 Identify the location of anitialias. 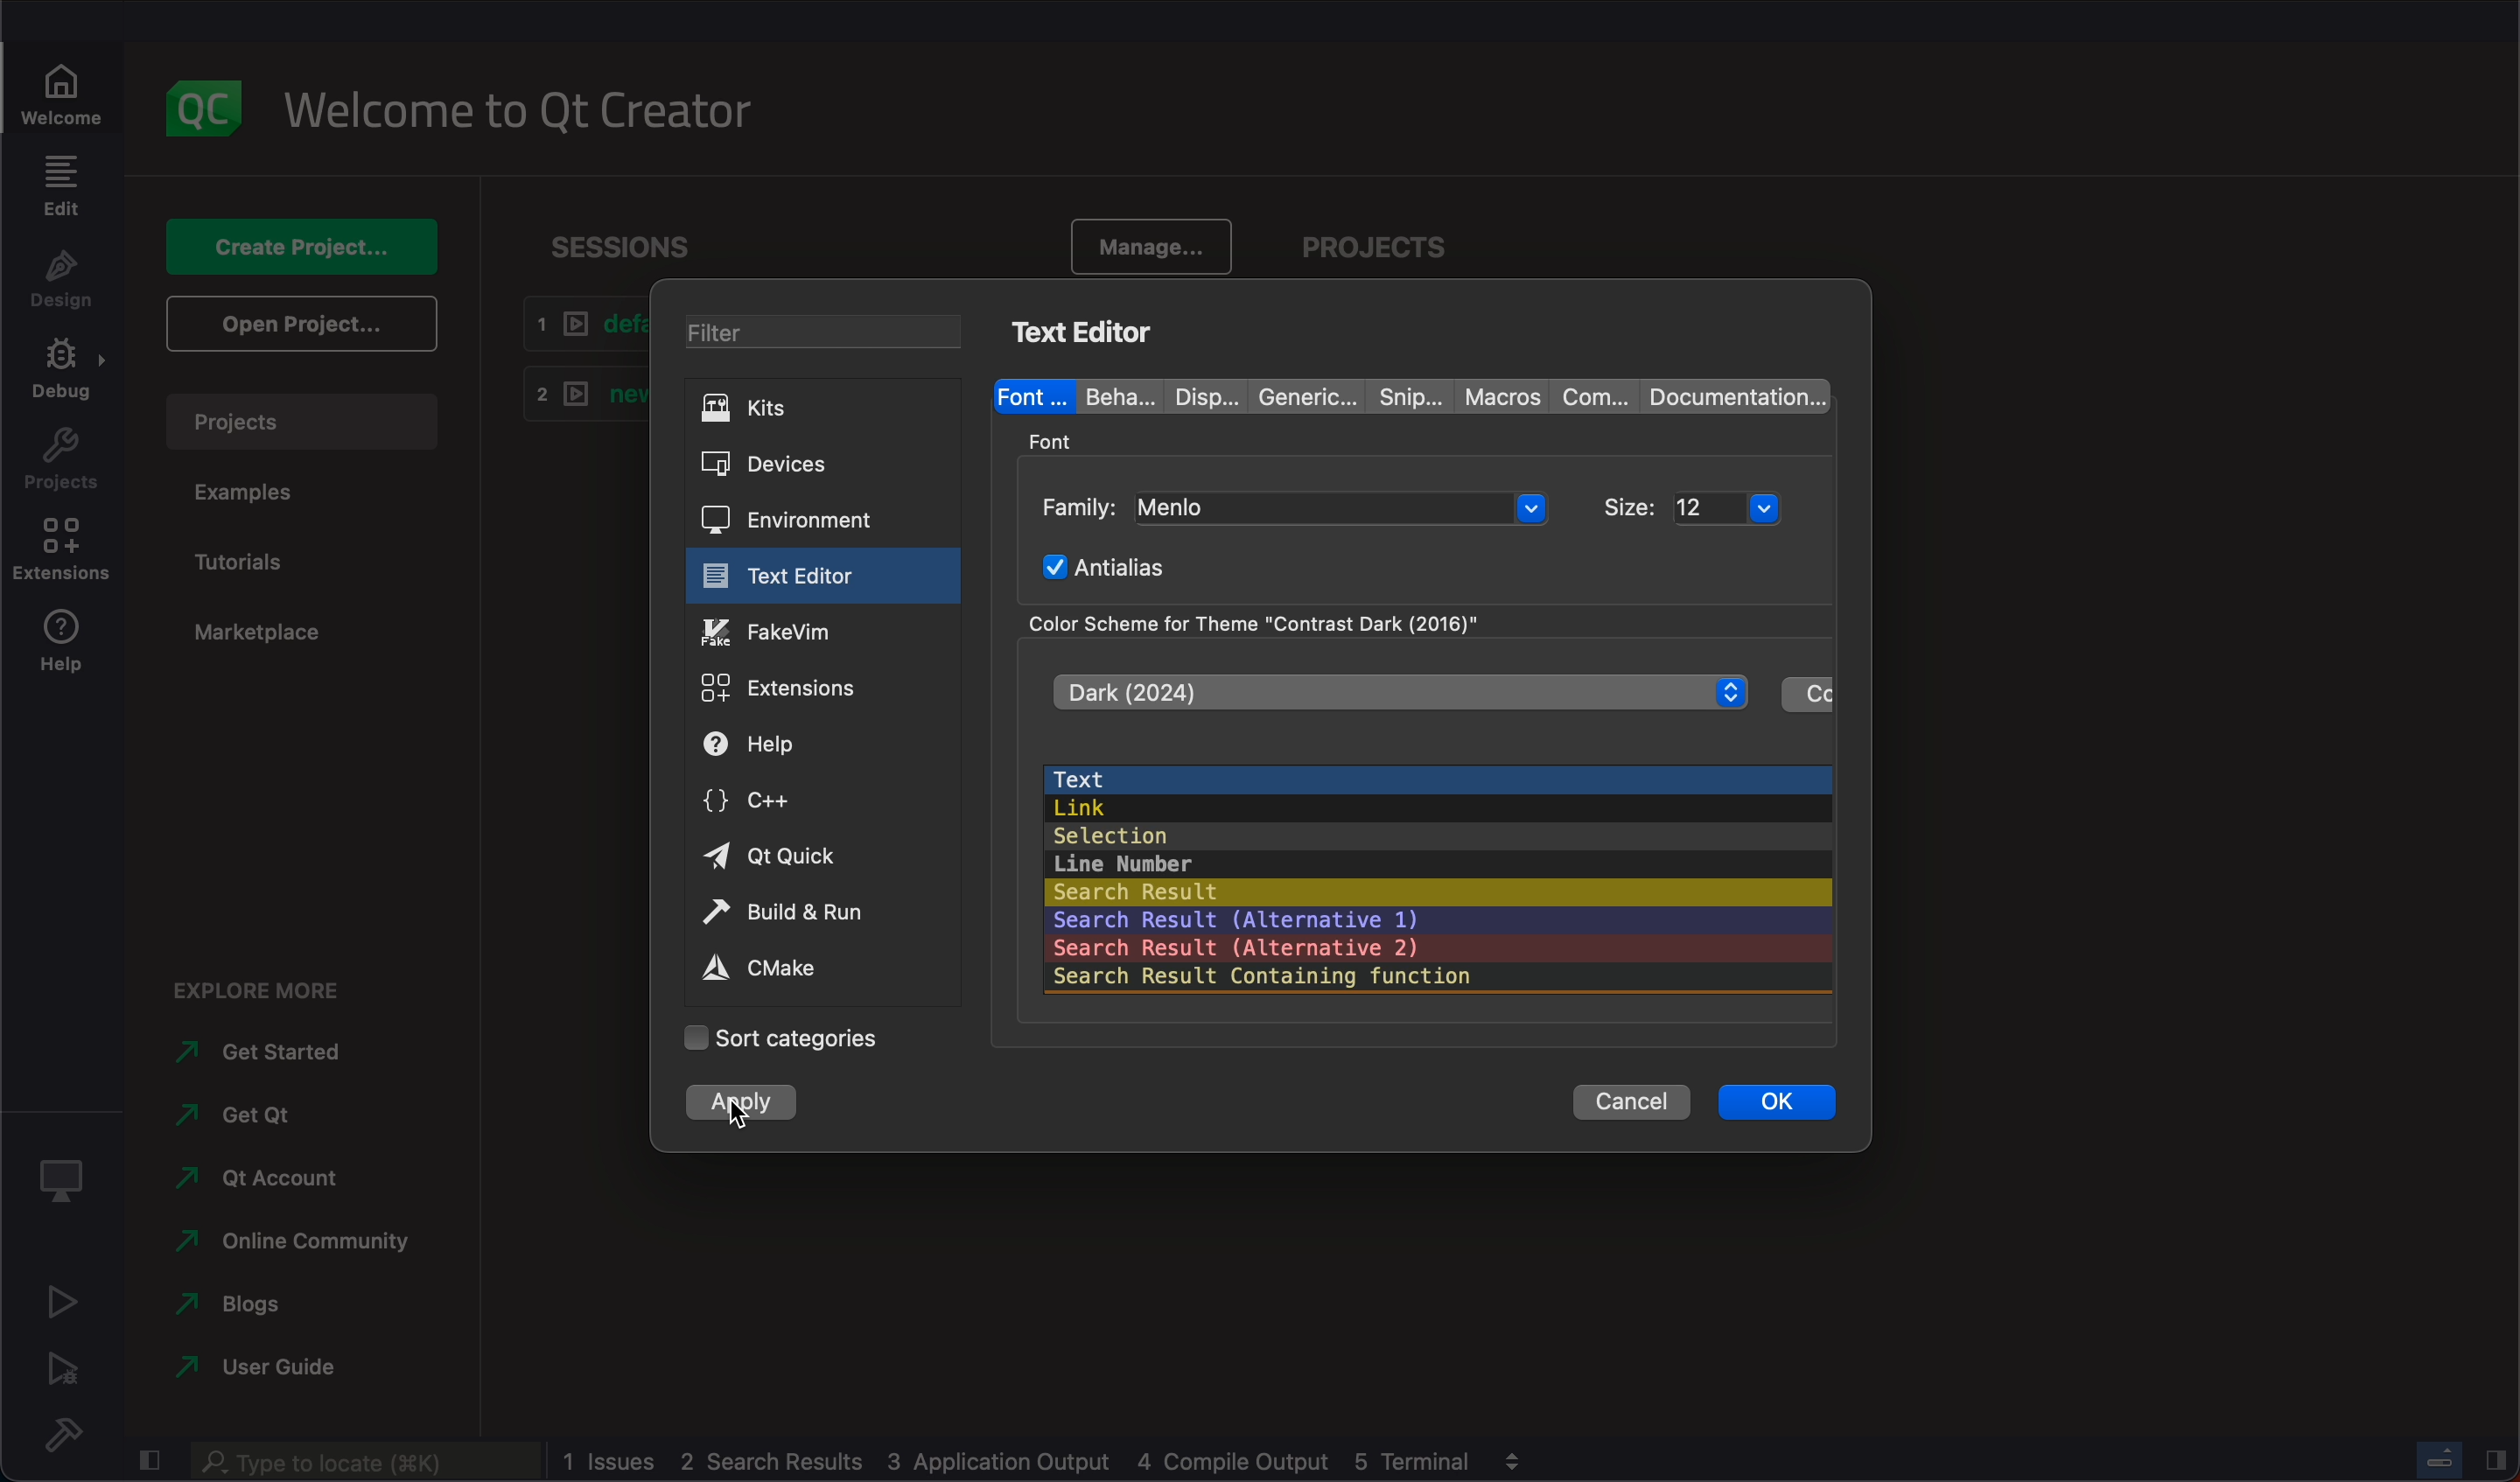
(1117, 566).